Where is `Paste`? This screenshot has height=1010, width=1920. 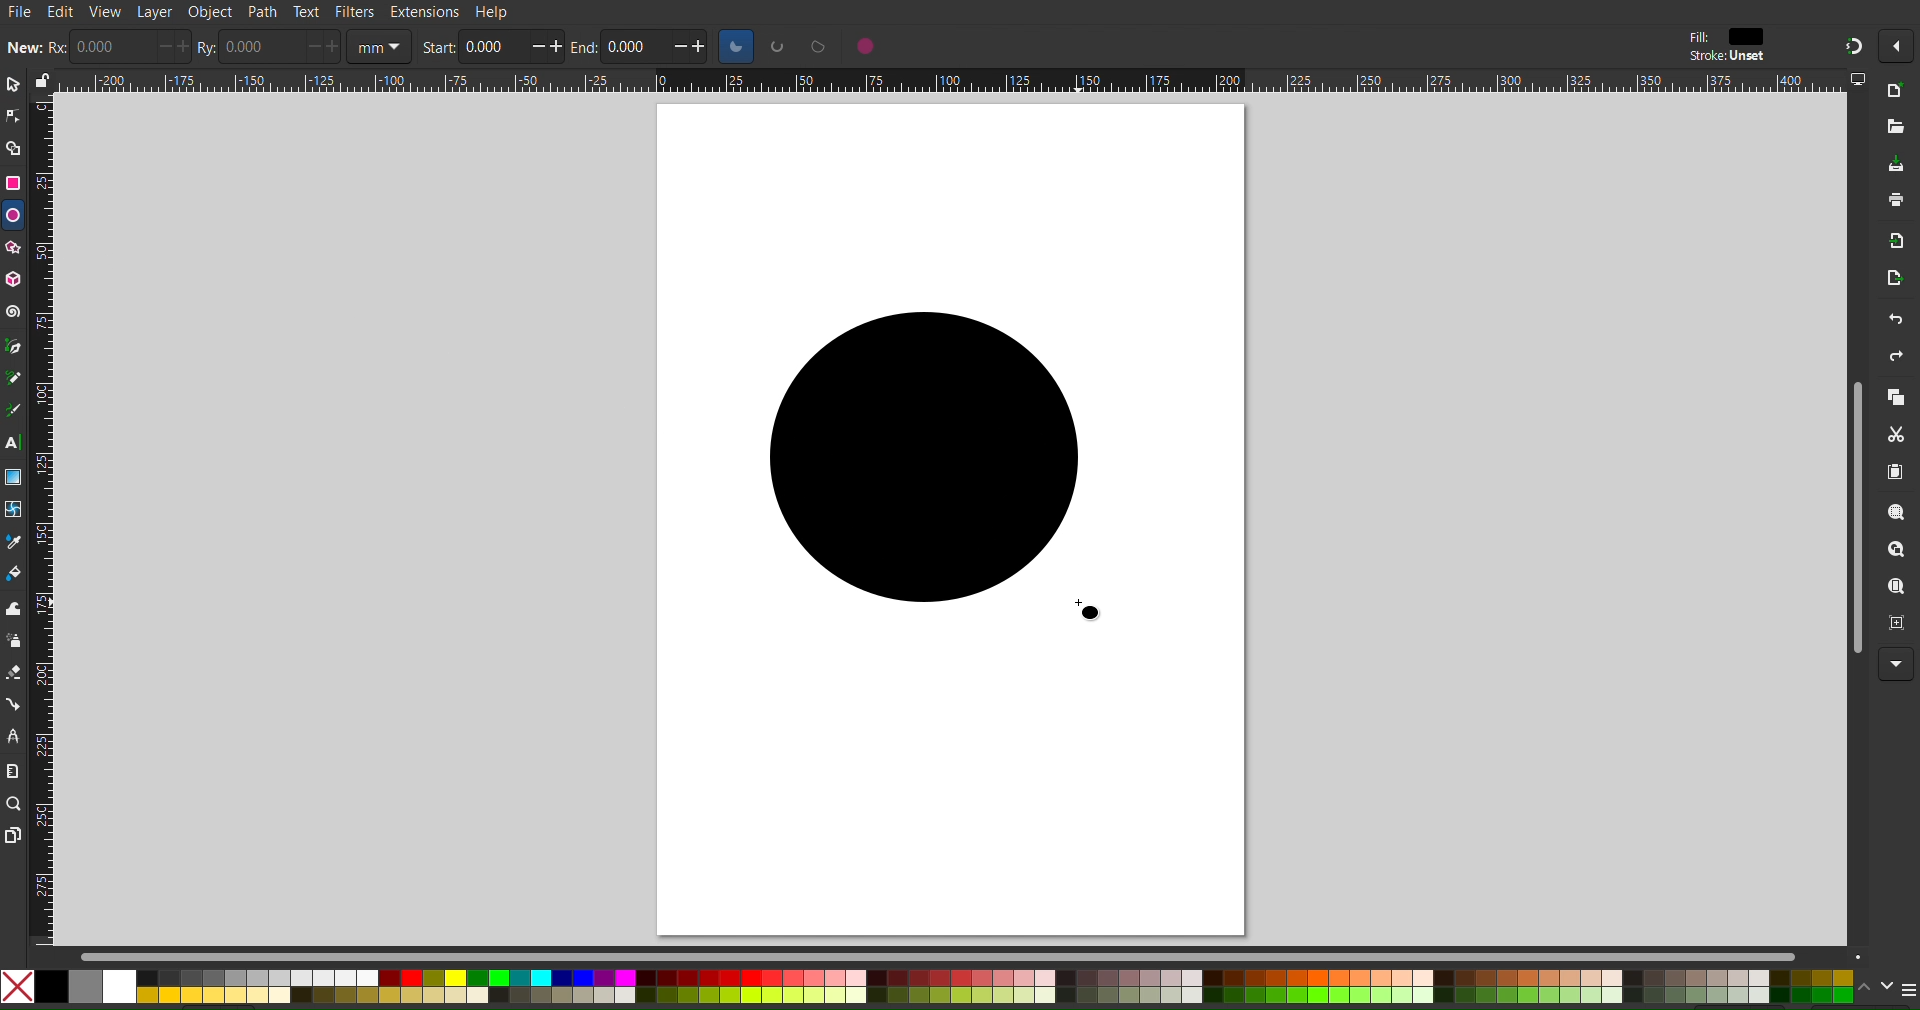
Paste is located at coordinates (1897, 472).